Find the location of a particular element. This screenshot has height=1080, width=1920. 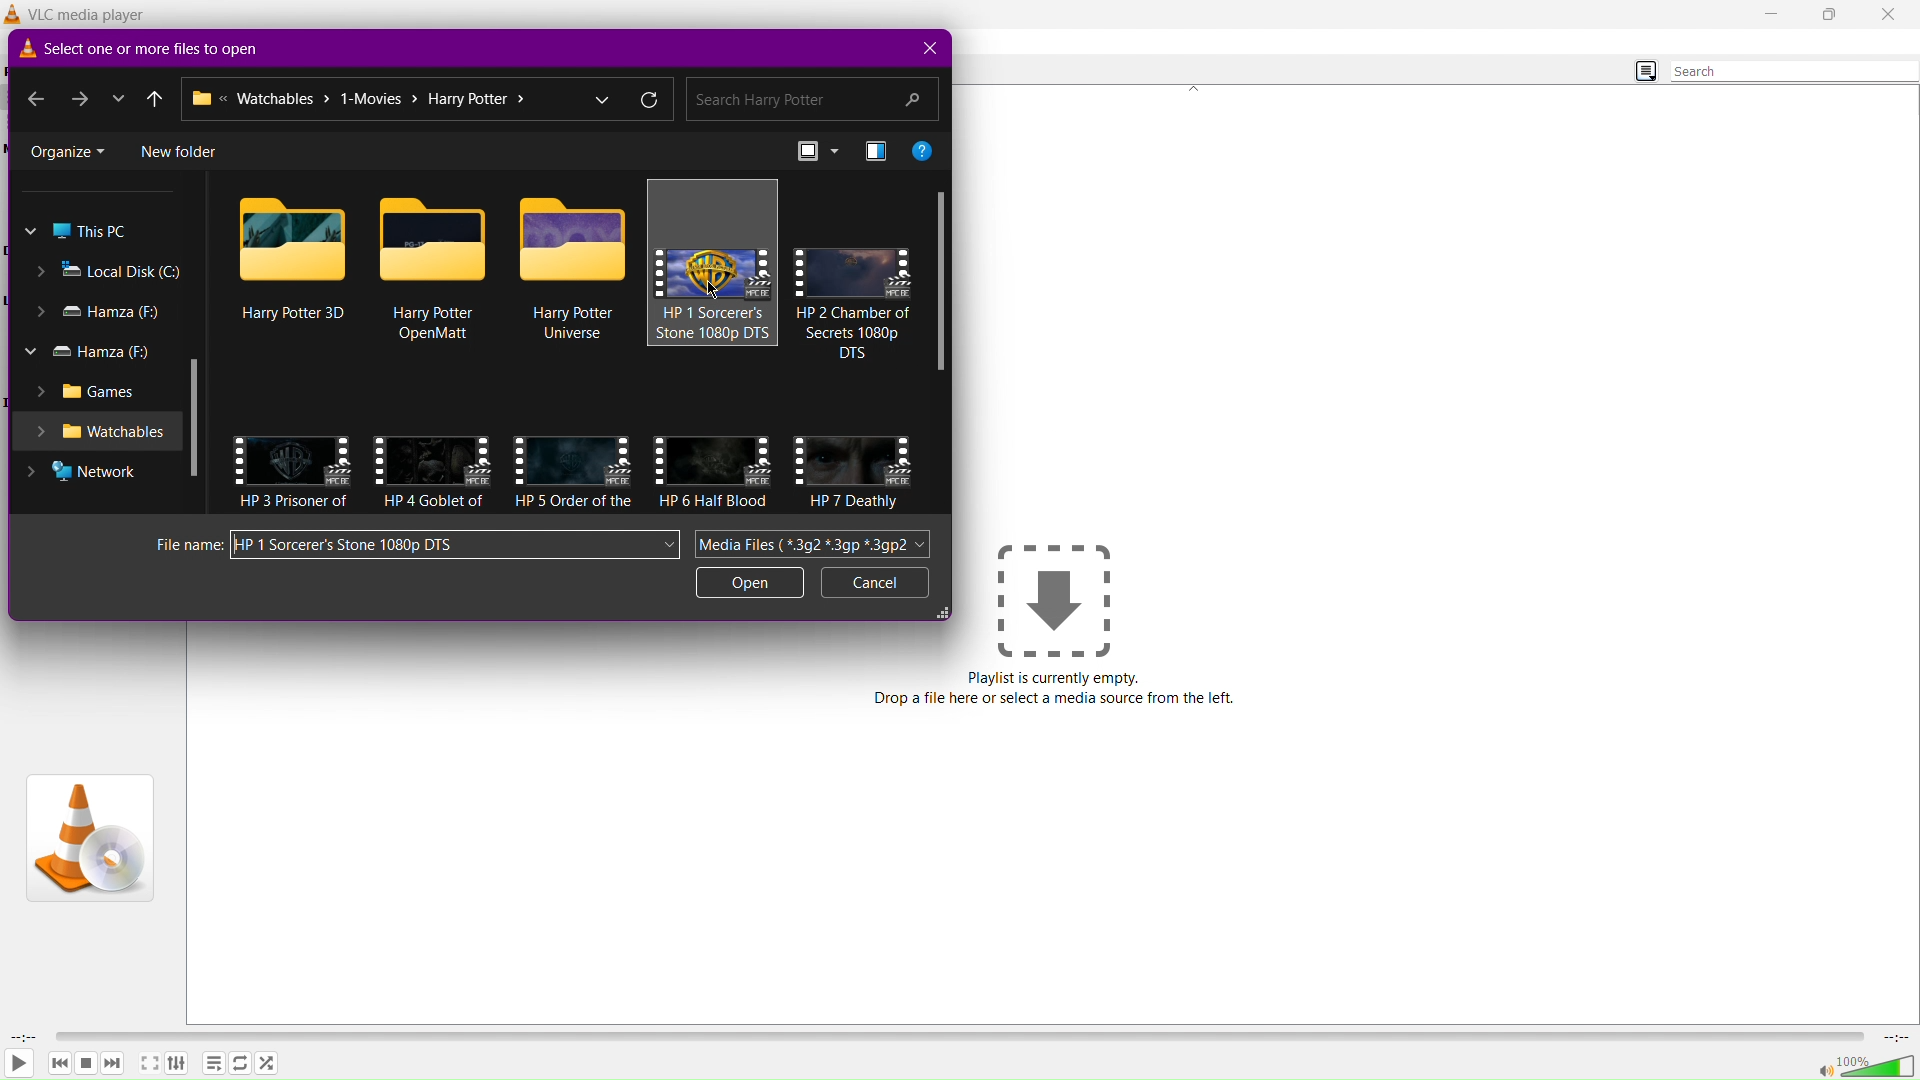

Select one or more files to open is located at coordinates (159, 49).